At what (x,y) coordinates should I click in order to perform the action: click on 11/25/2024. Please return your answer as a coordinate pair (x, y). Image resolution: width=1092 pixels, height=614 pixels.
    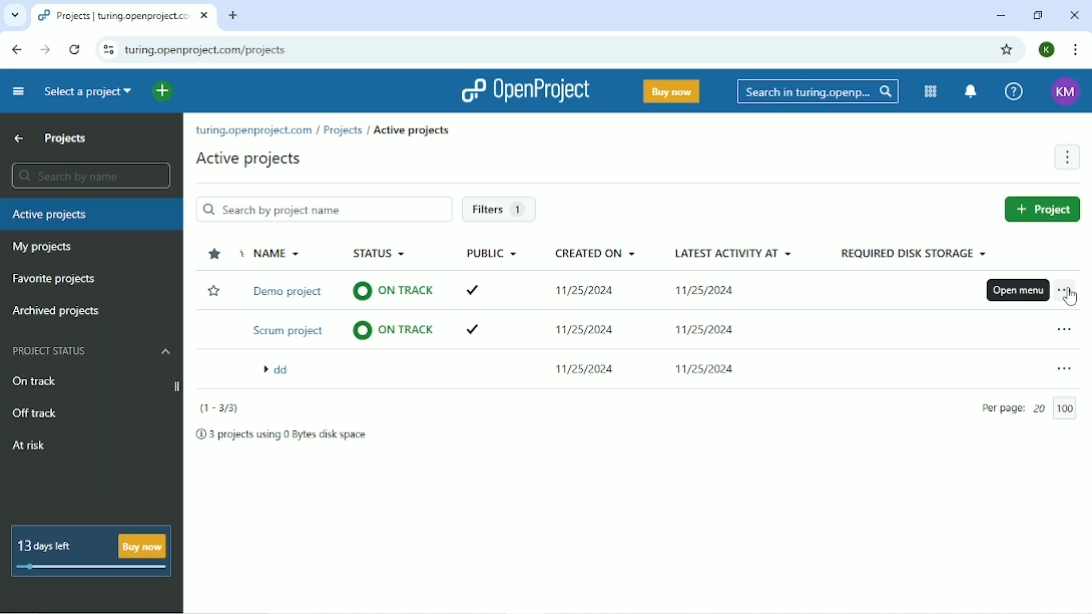
    Looking at the image, I should click on (576, 368).